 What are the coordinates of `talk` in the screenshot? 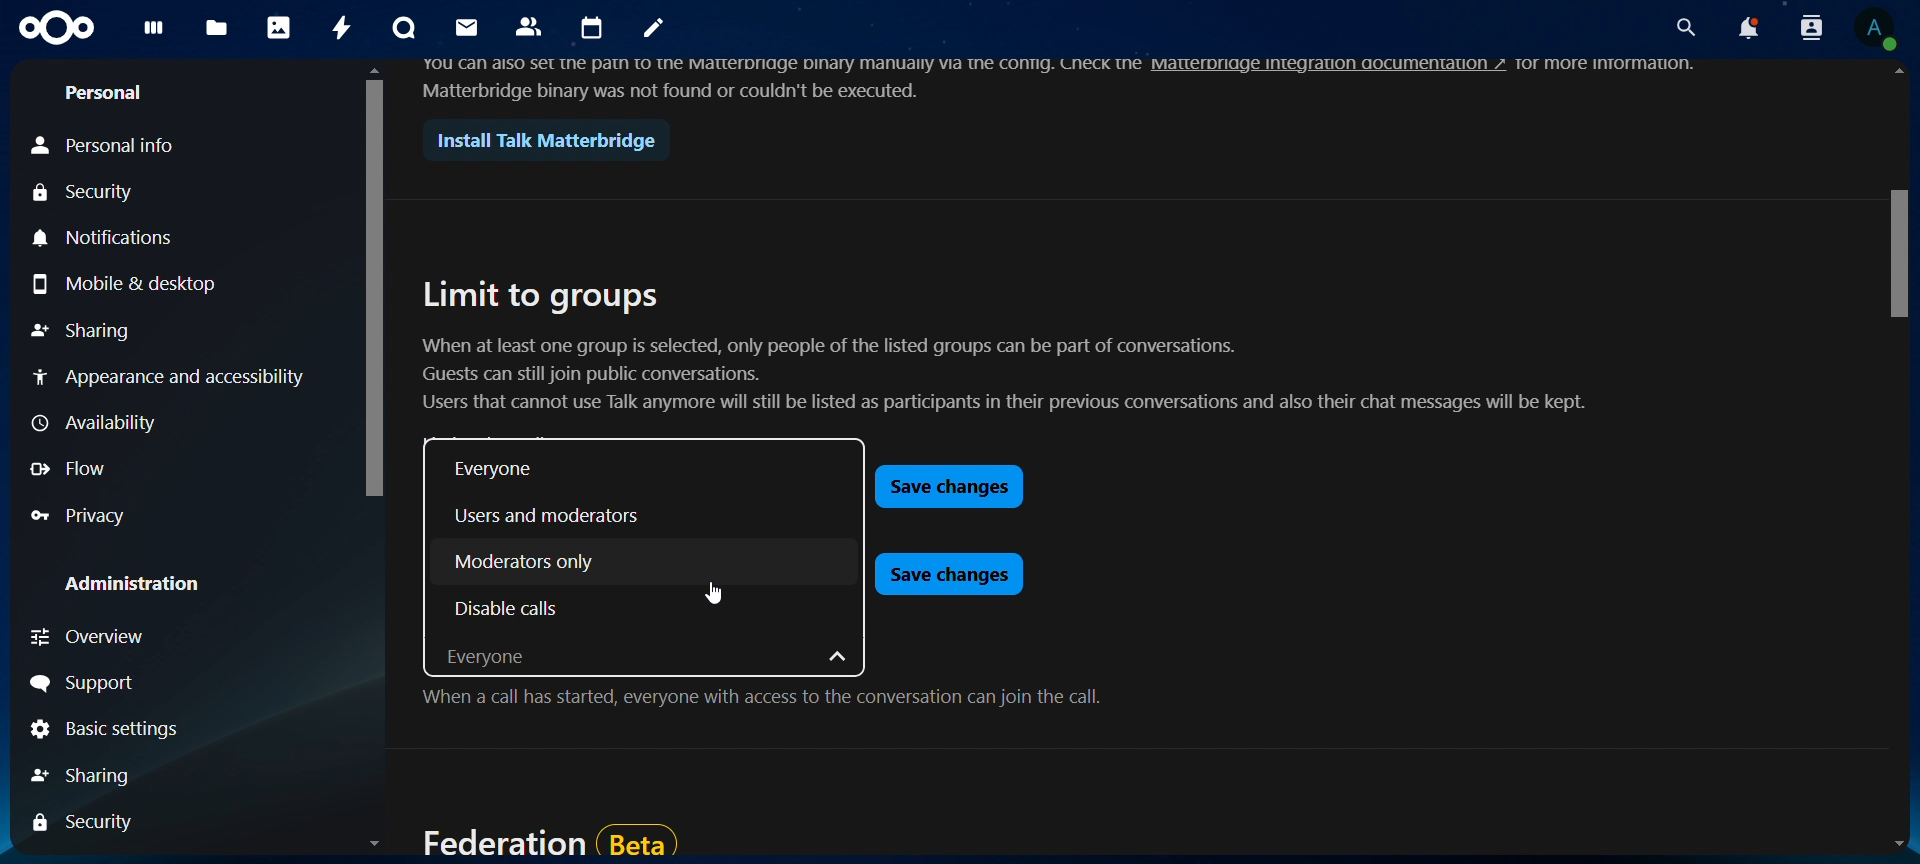 It's located at (402, 28).